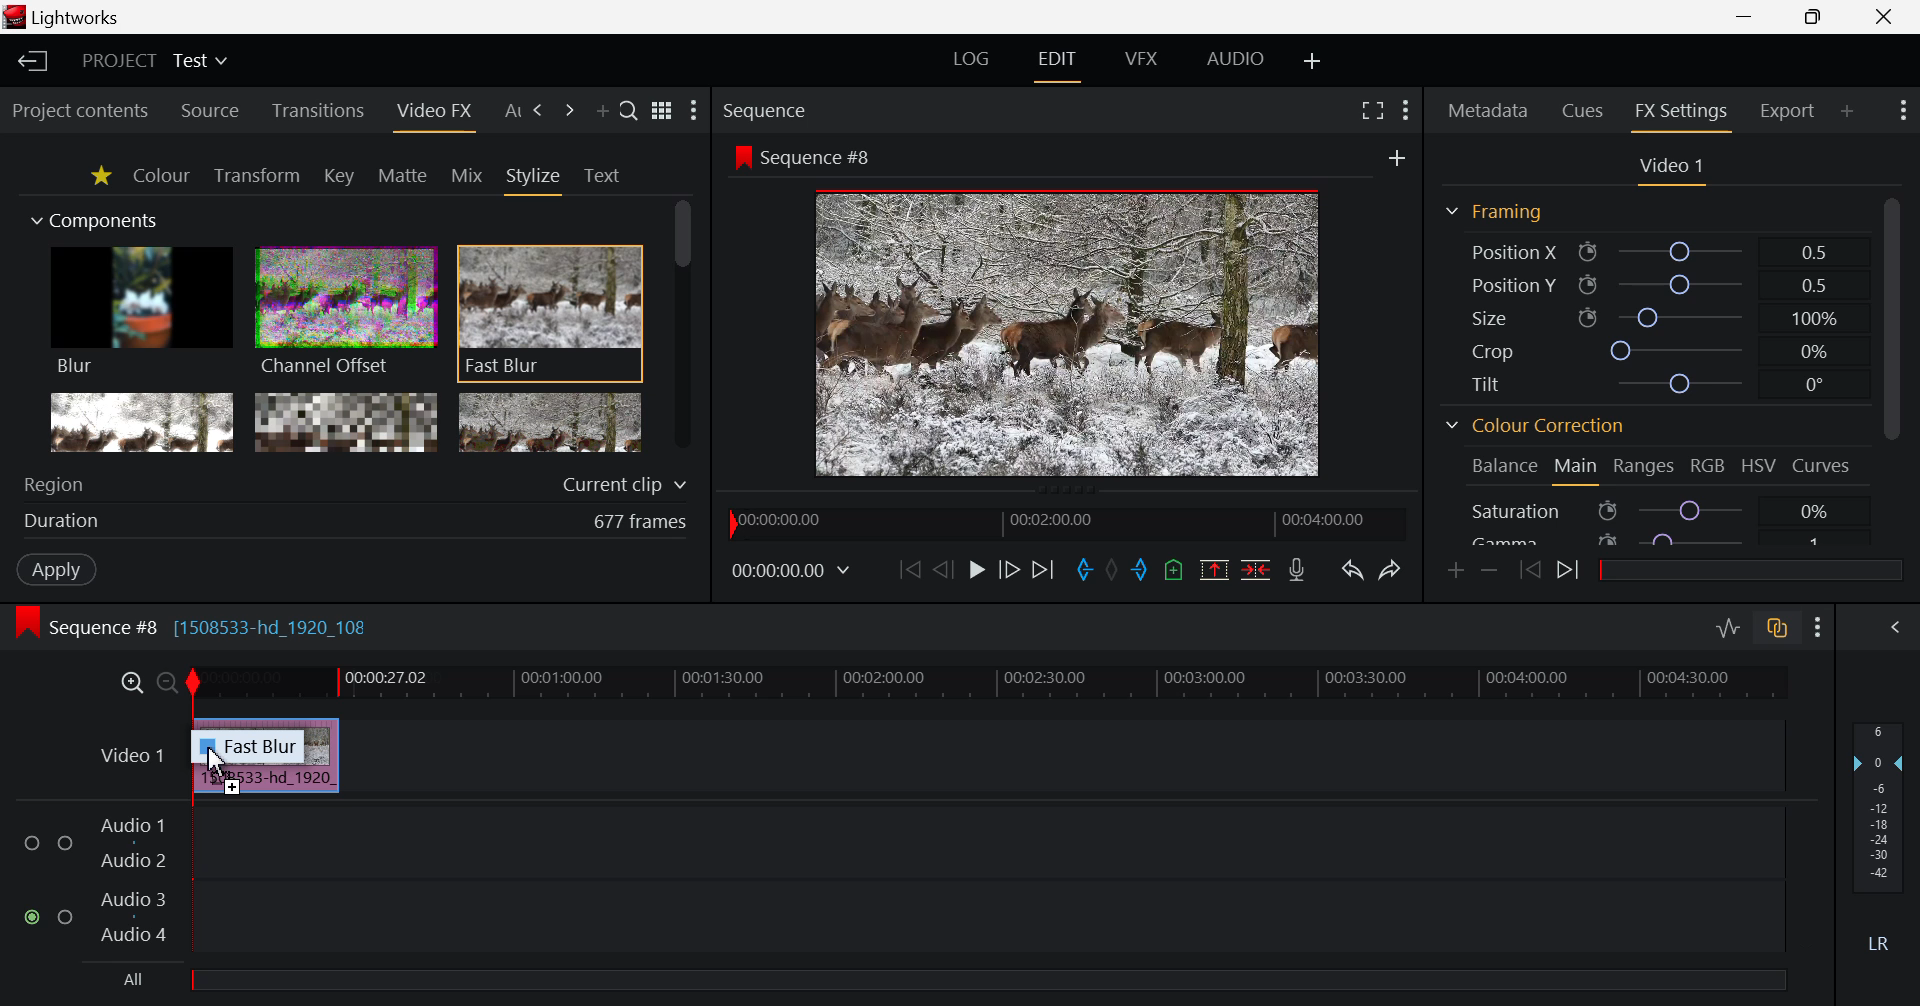 The height and width of the screenshot is (1006, 1920). What do you see at coordinates (1681, 115) in the screenshot?
I see `FX Settings Open` at bounding box center [1681, 115].